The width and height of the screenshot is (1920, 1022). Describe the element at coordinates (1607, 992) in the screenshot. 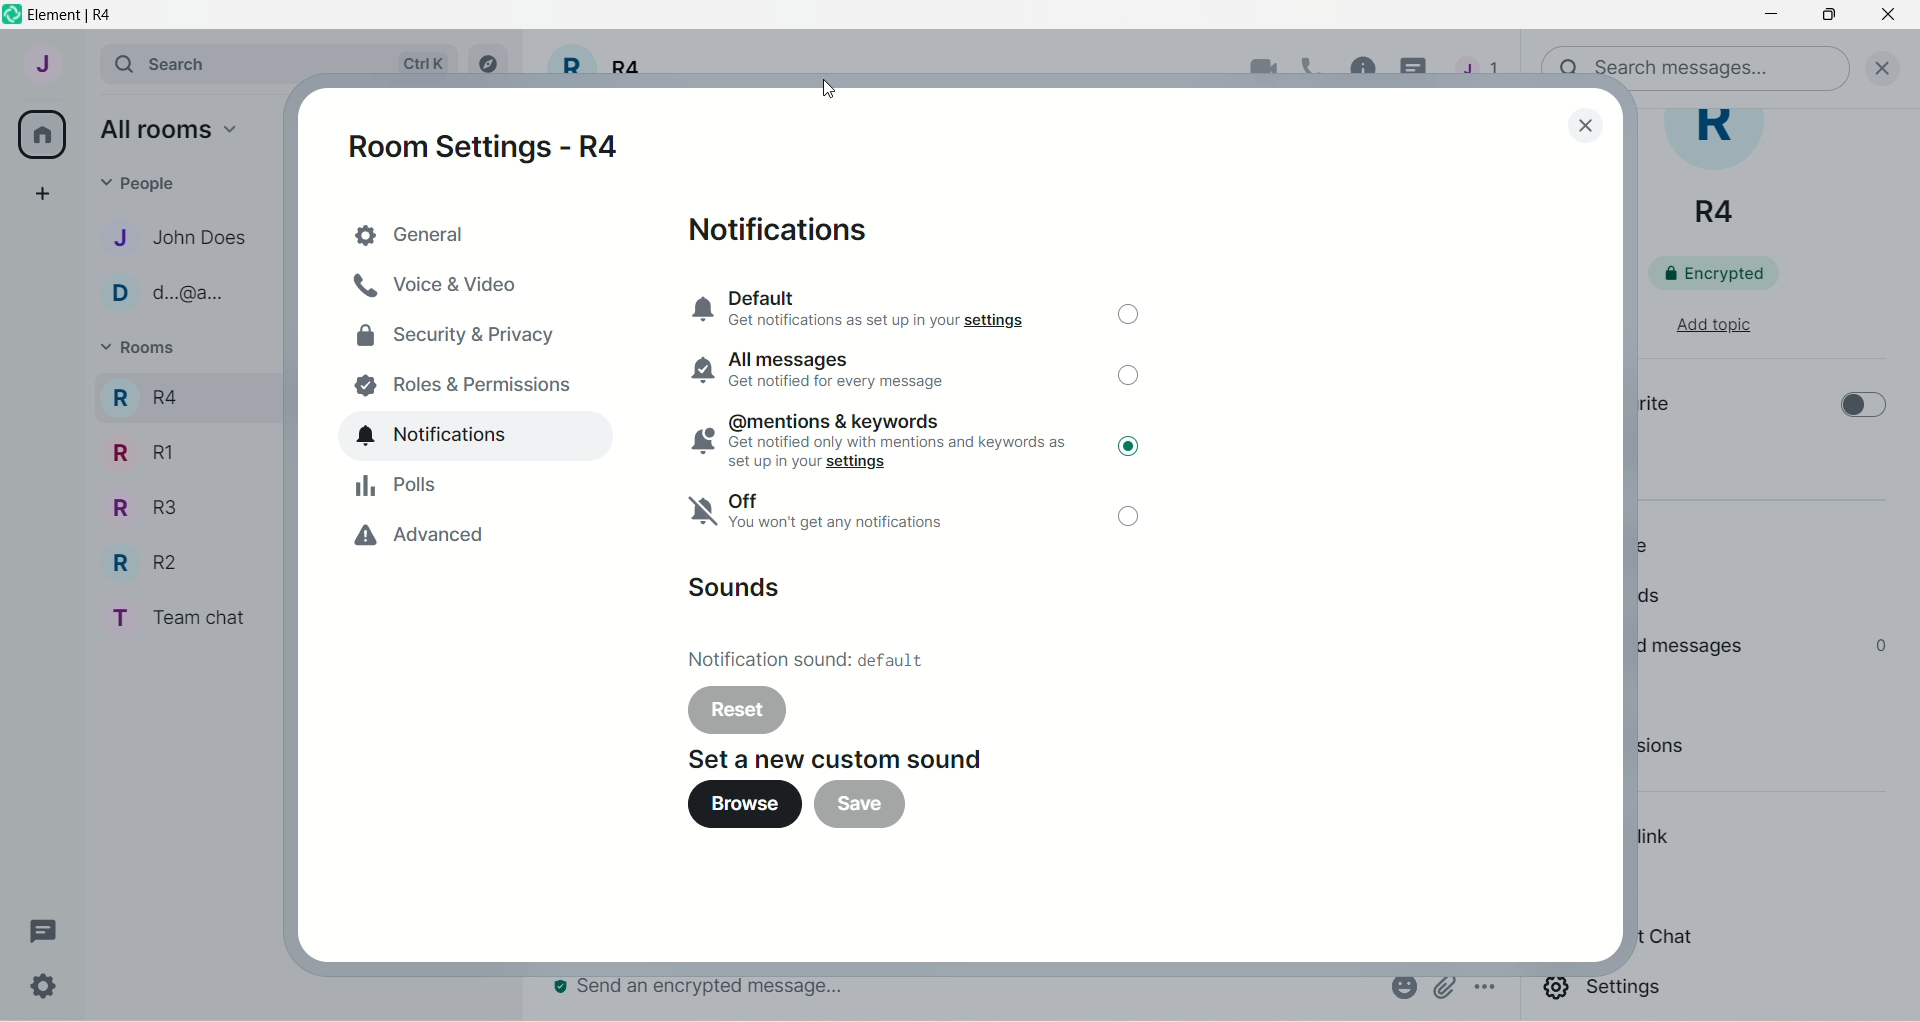

I see `settings` at that location.